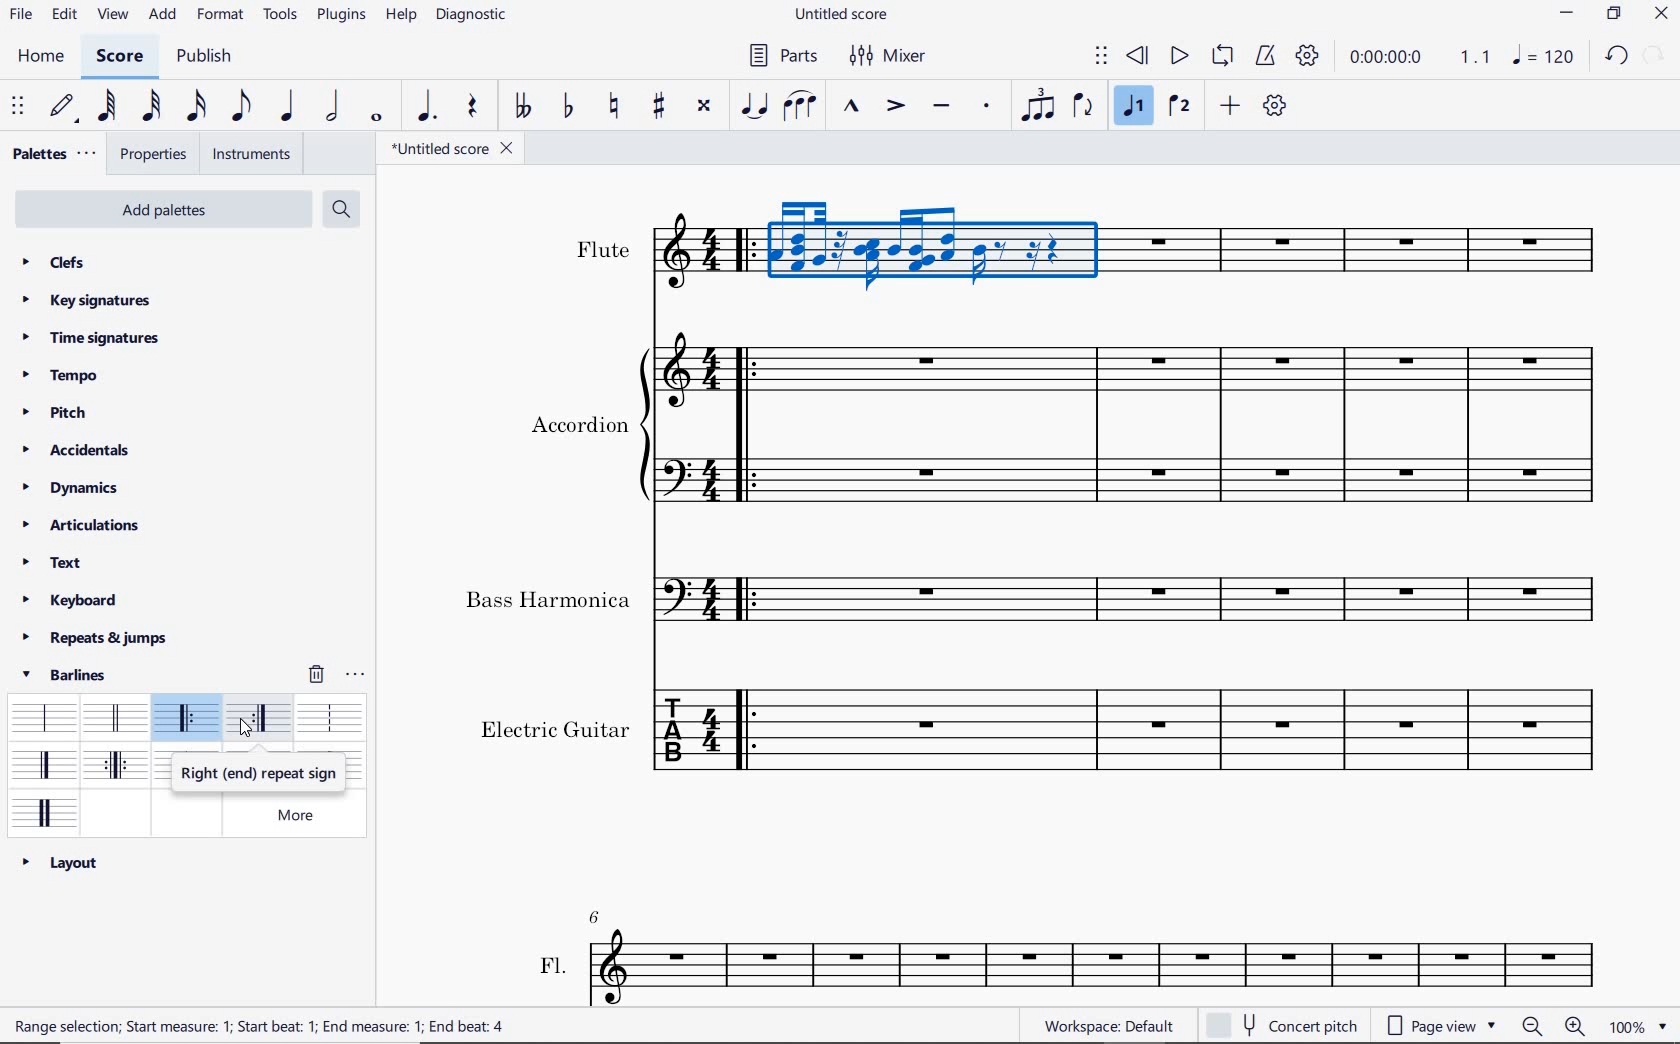 The width and height of the screenshot is (1680, 1044). What do you see at coordinates (207, 58) in the screenshot?
I see `PUBLISH` at bounding box center [207, 58].